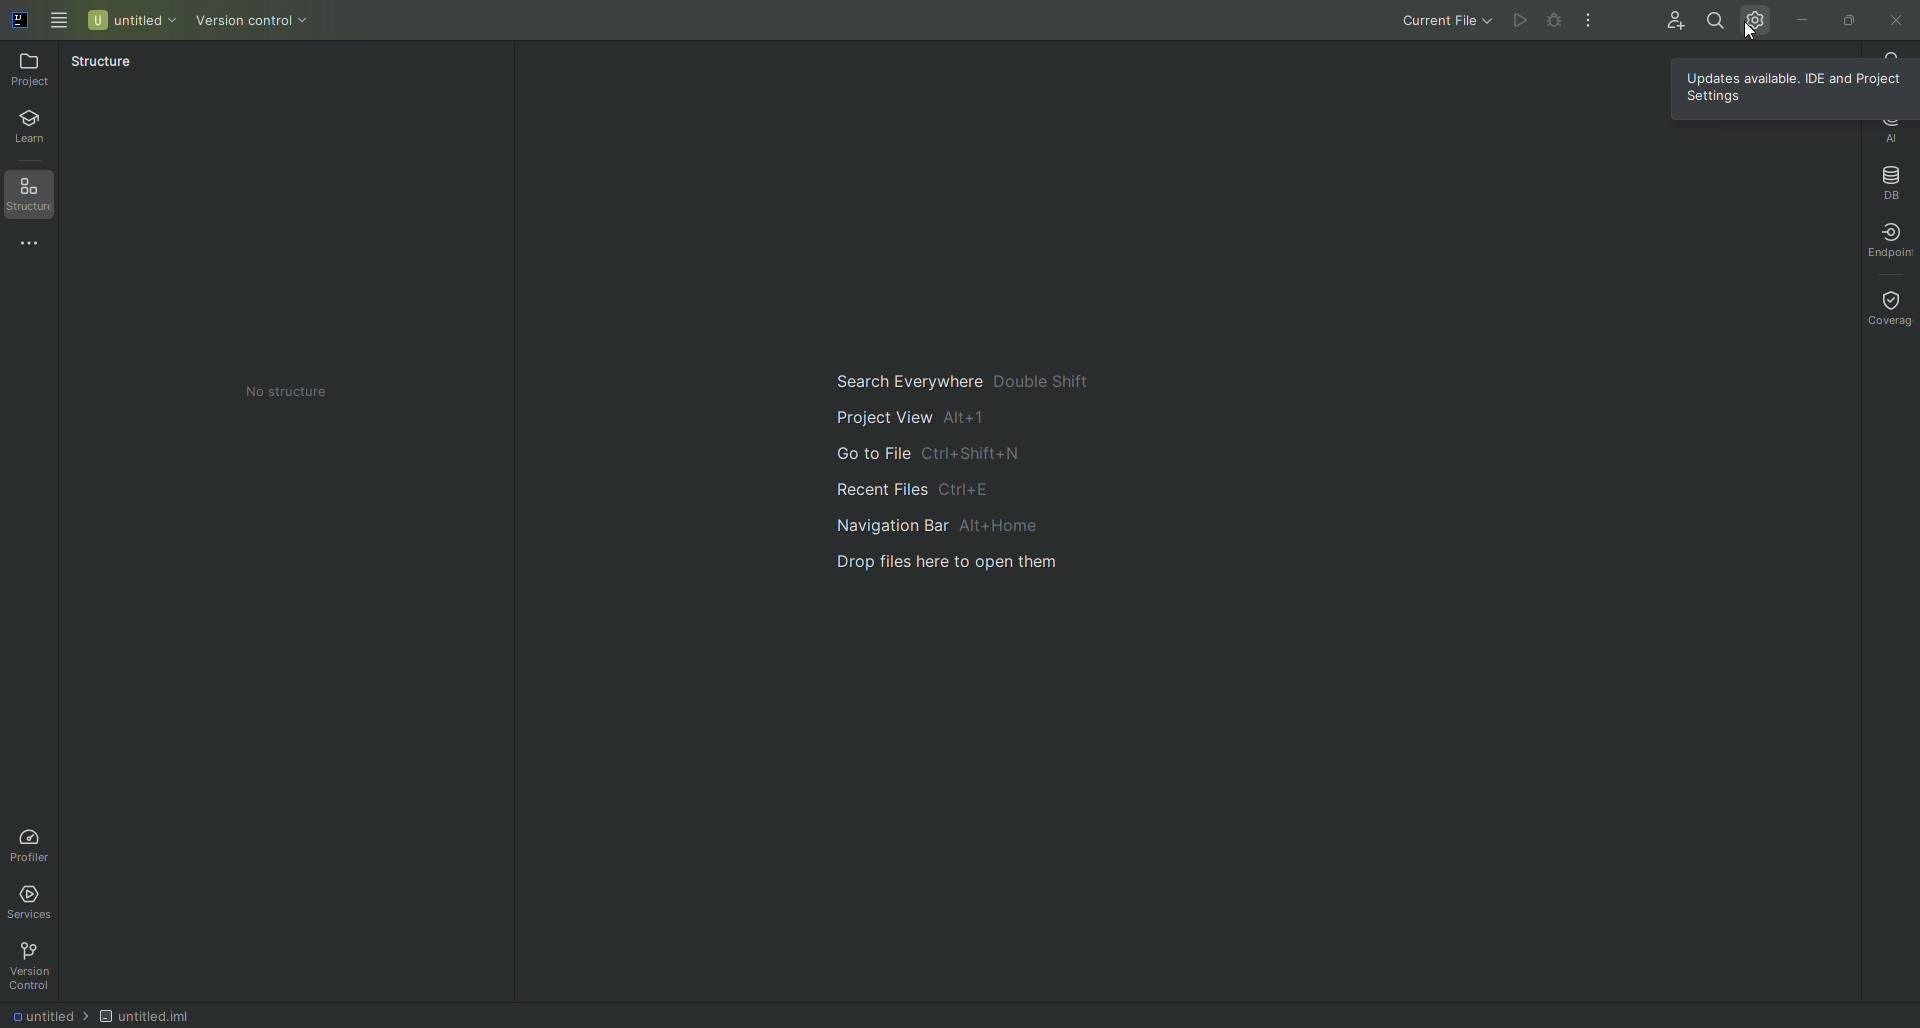 The height and width of the screenshot is (1028, 1920). I want to click on Updates and Settings, so click(1756, 19).